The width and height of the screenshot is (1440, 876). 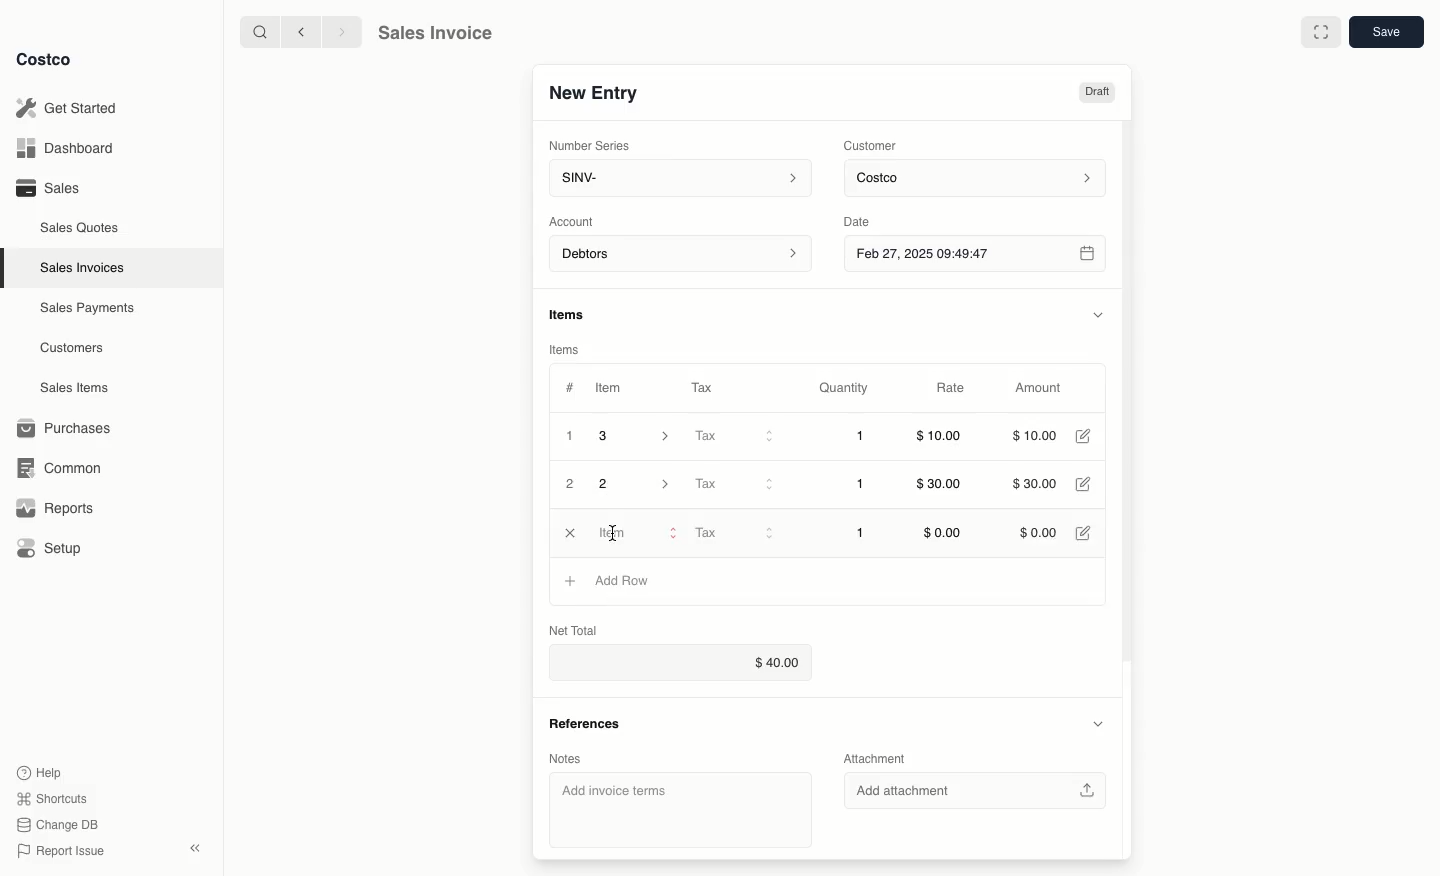 What do you see at coordinates (974, 253) in the screenshot?
I see `Feb 27, 2025 09:49:47` at bounding box center [974, 253].